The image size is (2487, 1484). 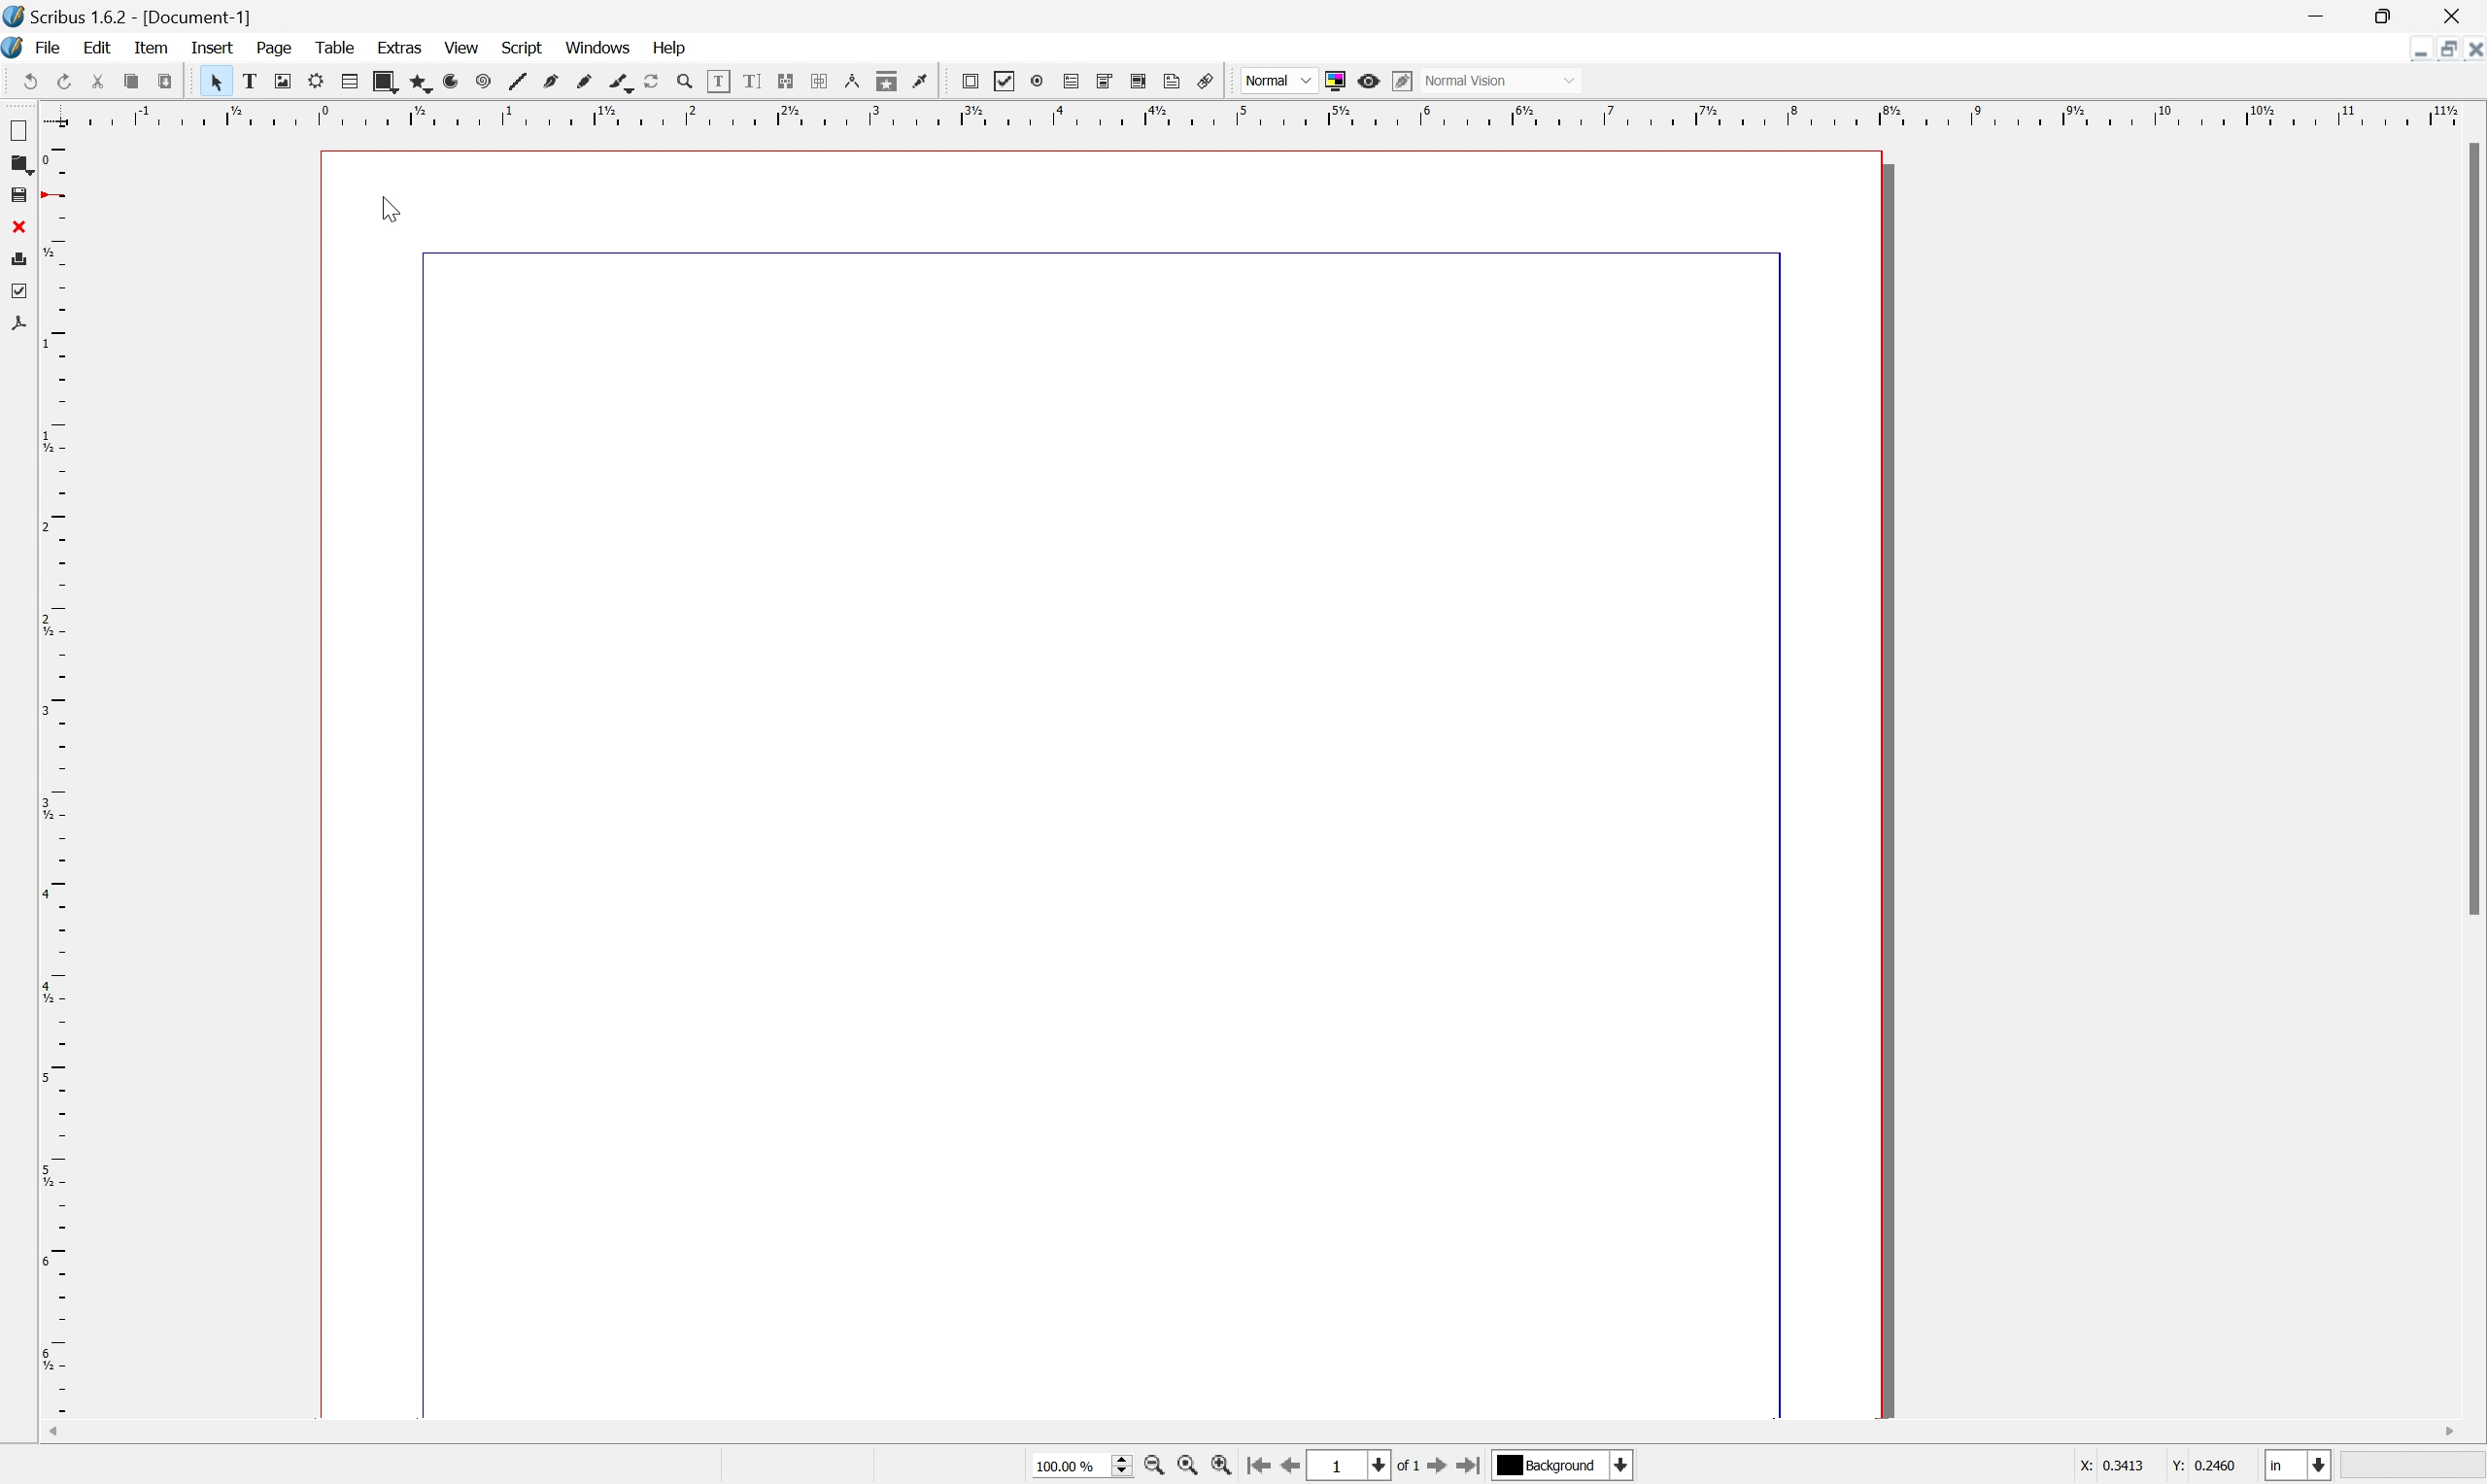 What do you see at coordinates (2471, 527) in the screenshot?
I see `Scroll bar` at bounding box center [2471, 527].